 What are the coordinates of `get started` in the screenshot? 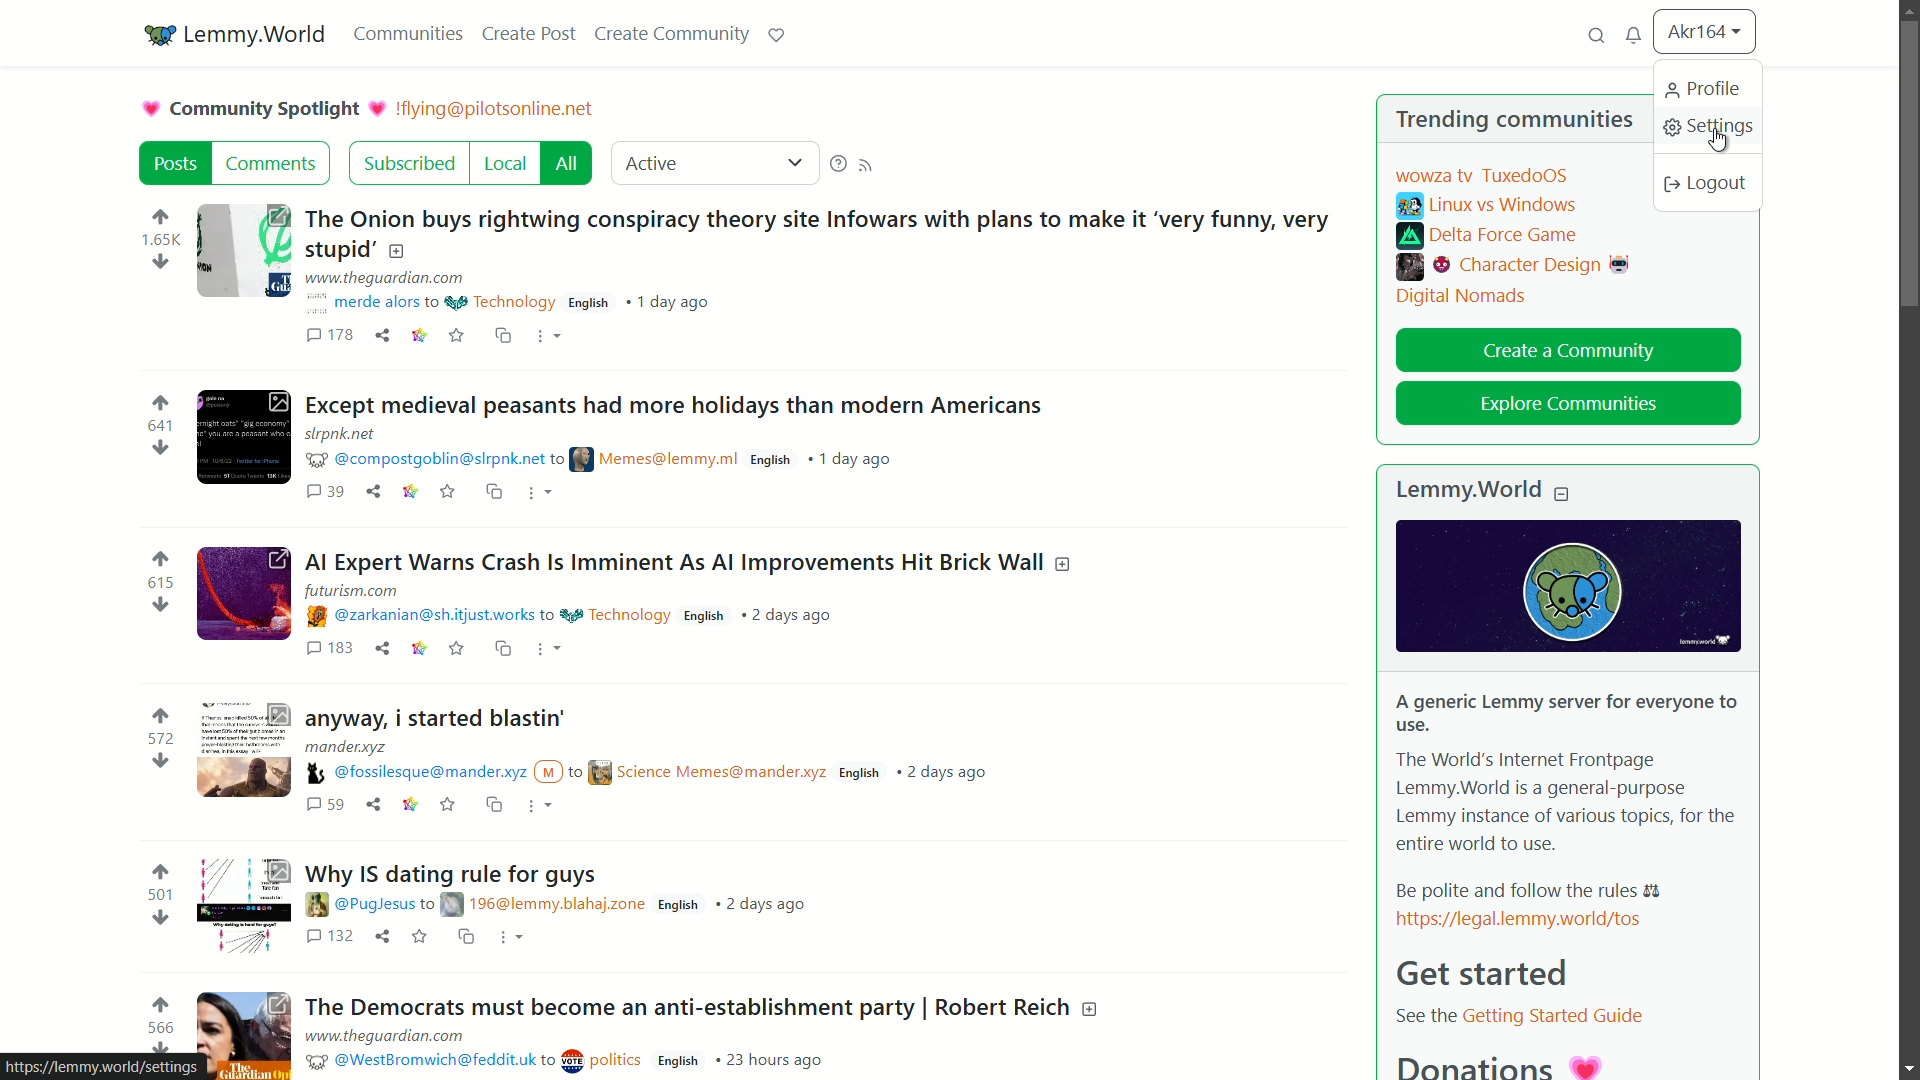 It's located at (1477, 972).